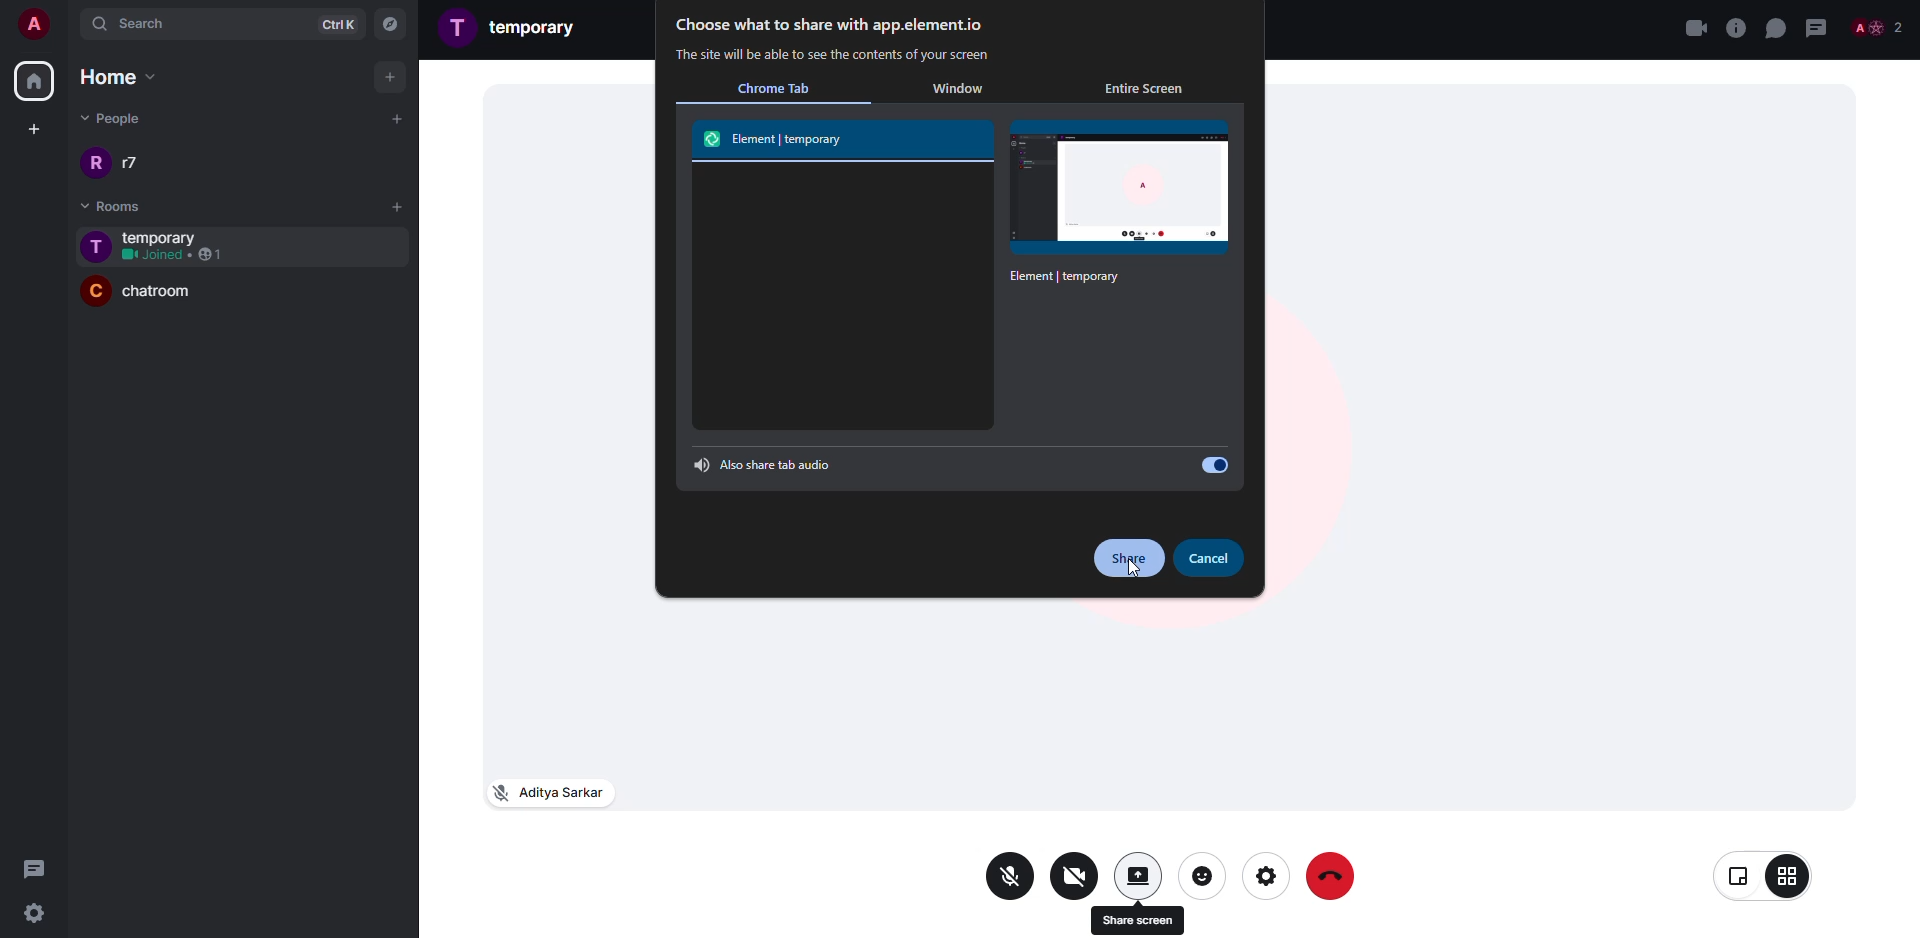  What do you see at coordinates (459, 26) in the screenshot?
I see `profile` at bounding box center [459, 26].